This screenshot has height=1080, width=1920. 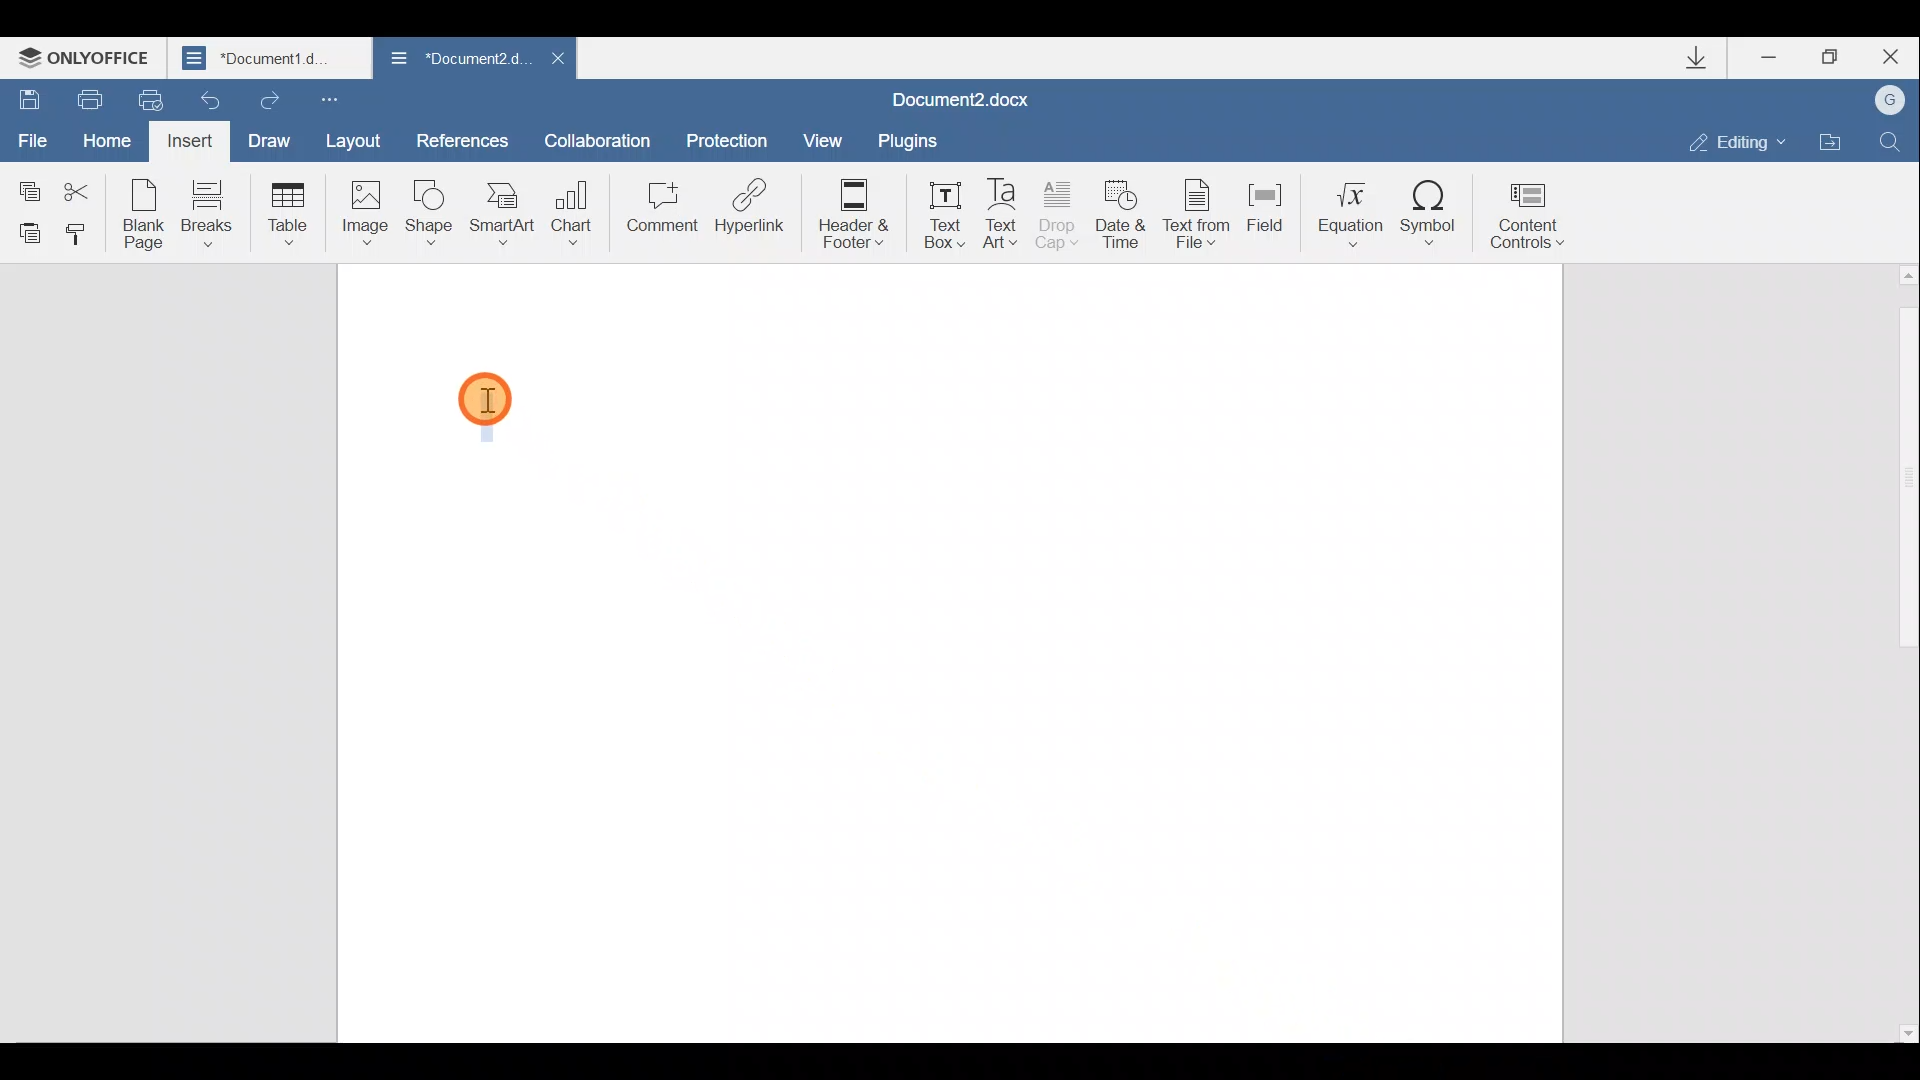 I want to click on ONLYOFFICE, so click(x=88, y=60).